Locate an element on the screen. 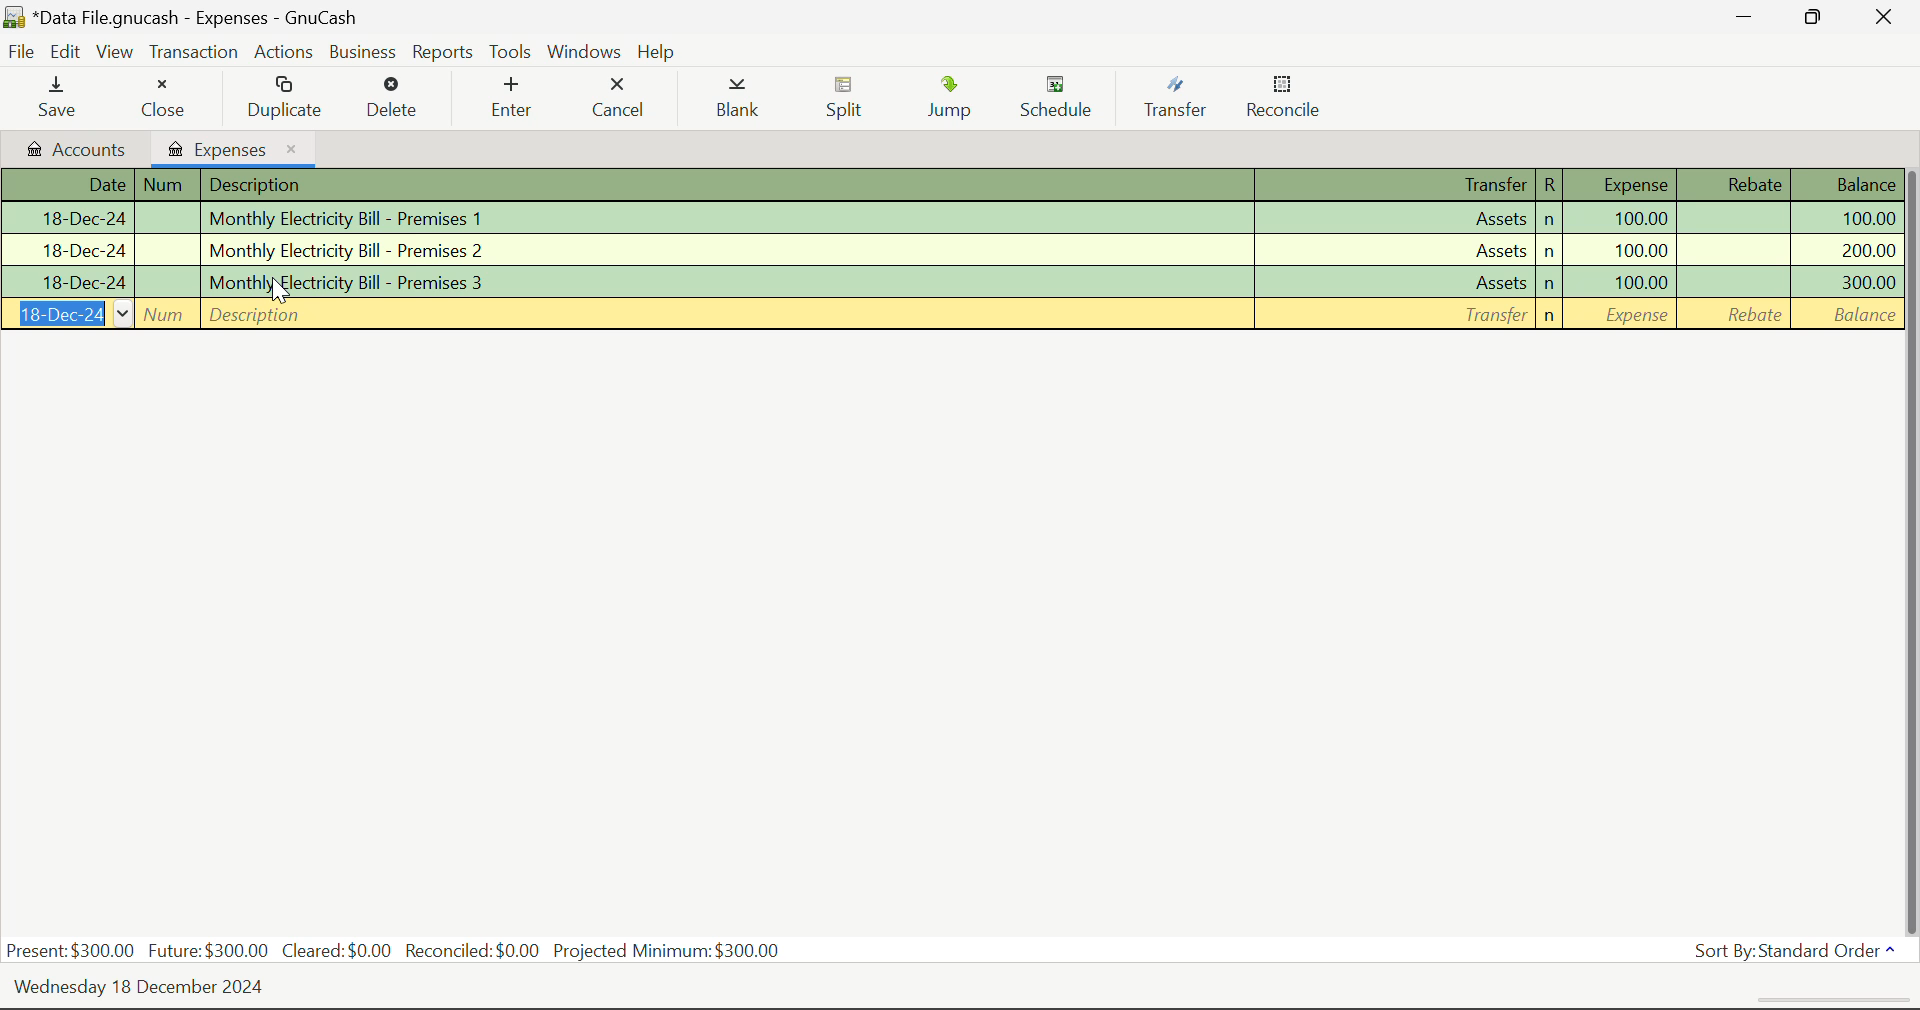  Windows is located at coordinates (582, 52).